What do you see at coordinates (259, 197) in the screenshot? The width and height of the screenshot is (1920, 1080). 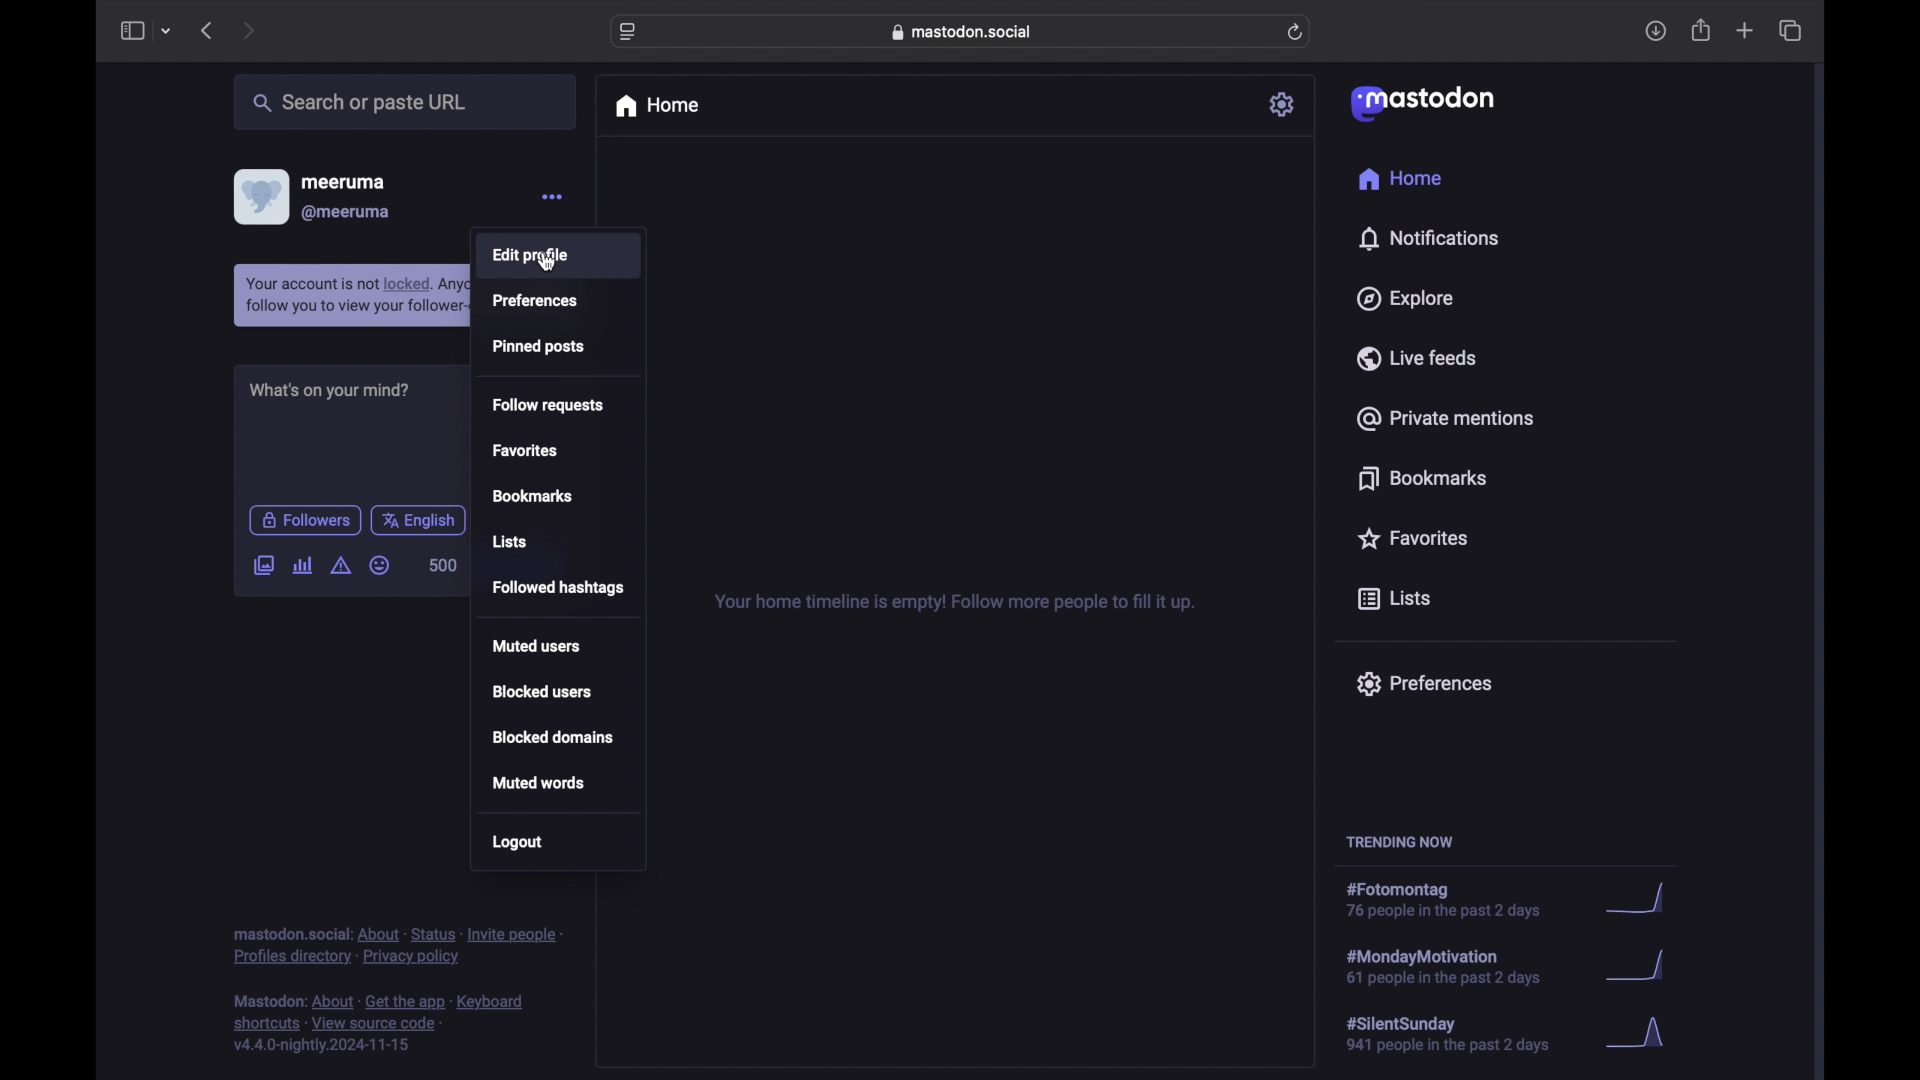 I see `profile picture` at bounding box center [259, 197].